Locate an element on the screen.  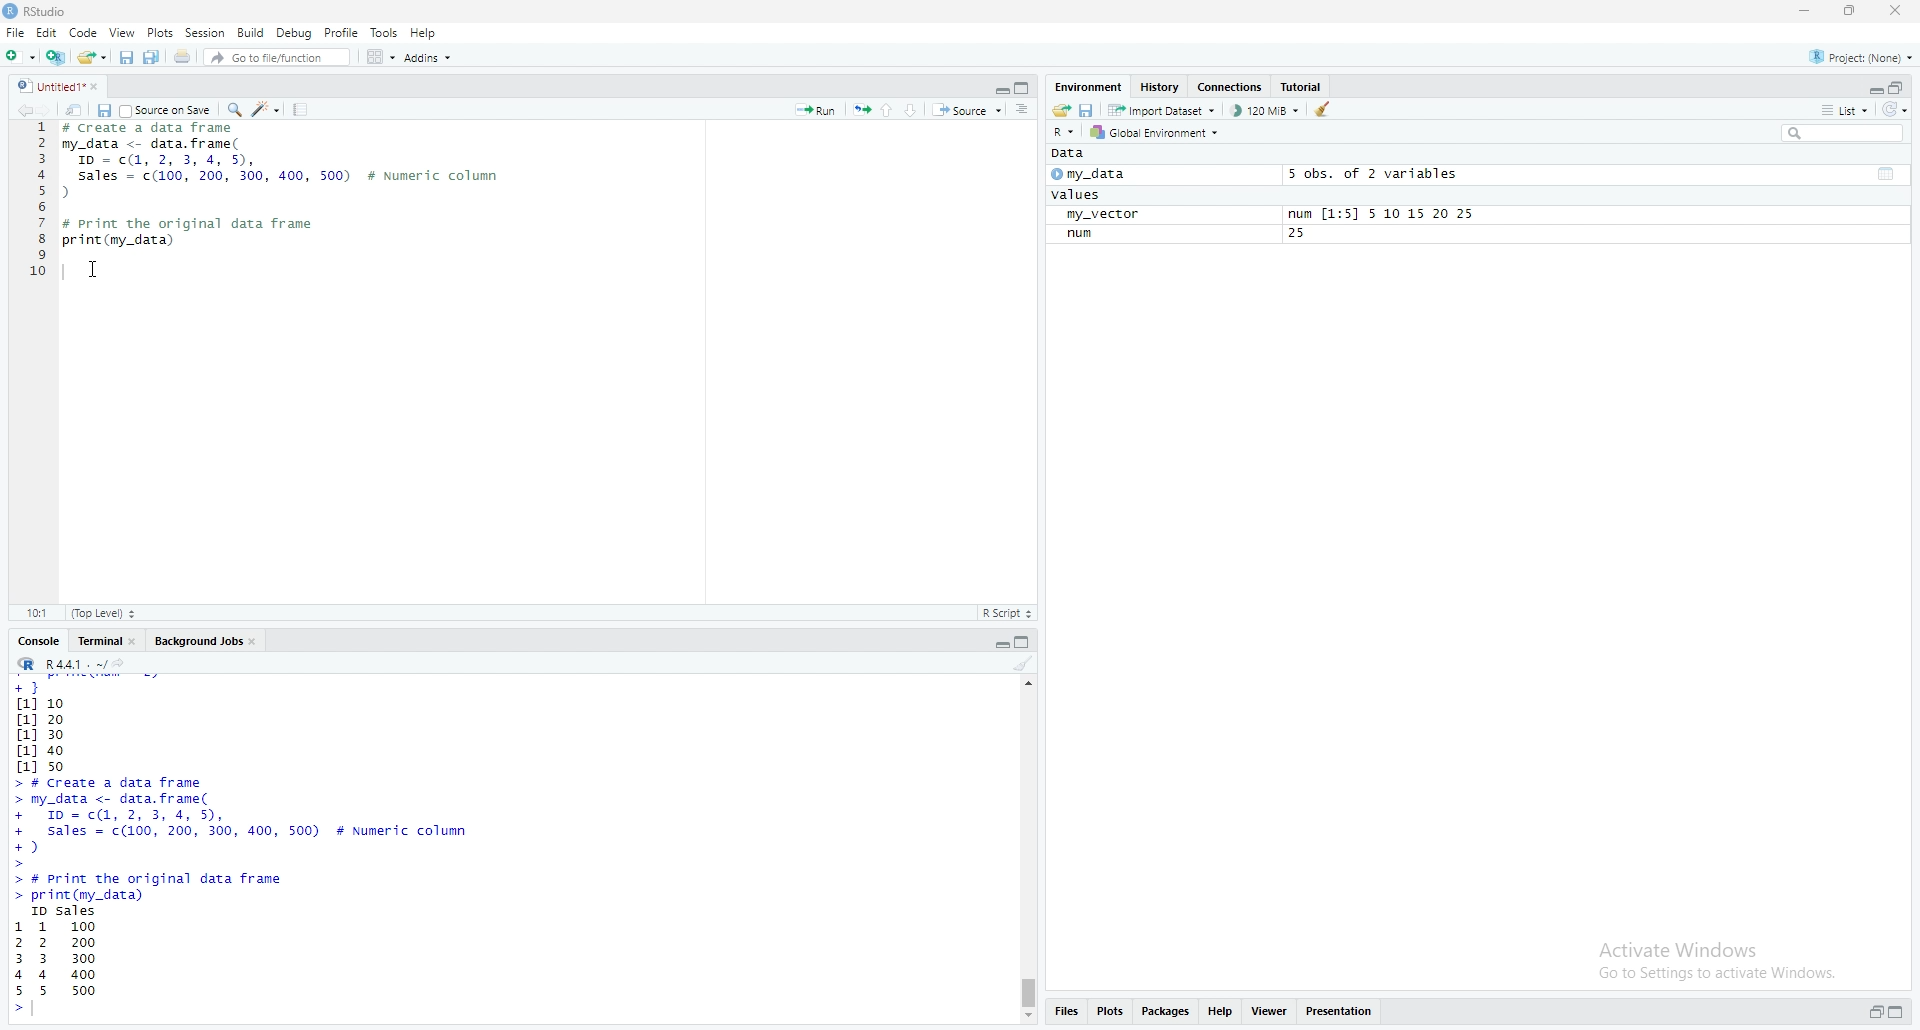
move up is located at coordinates (1029, 689).